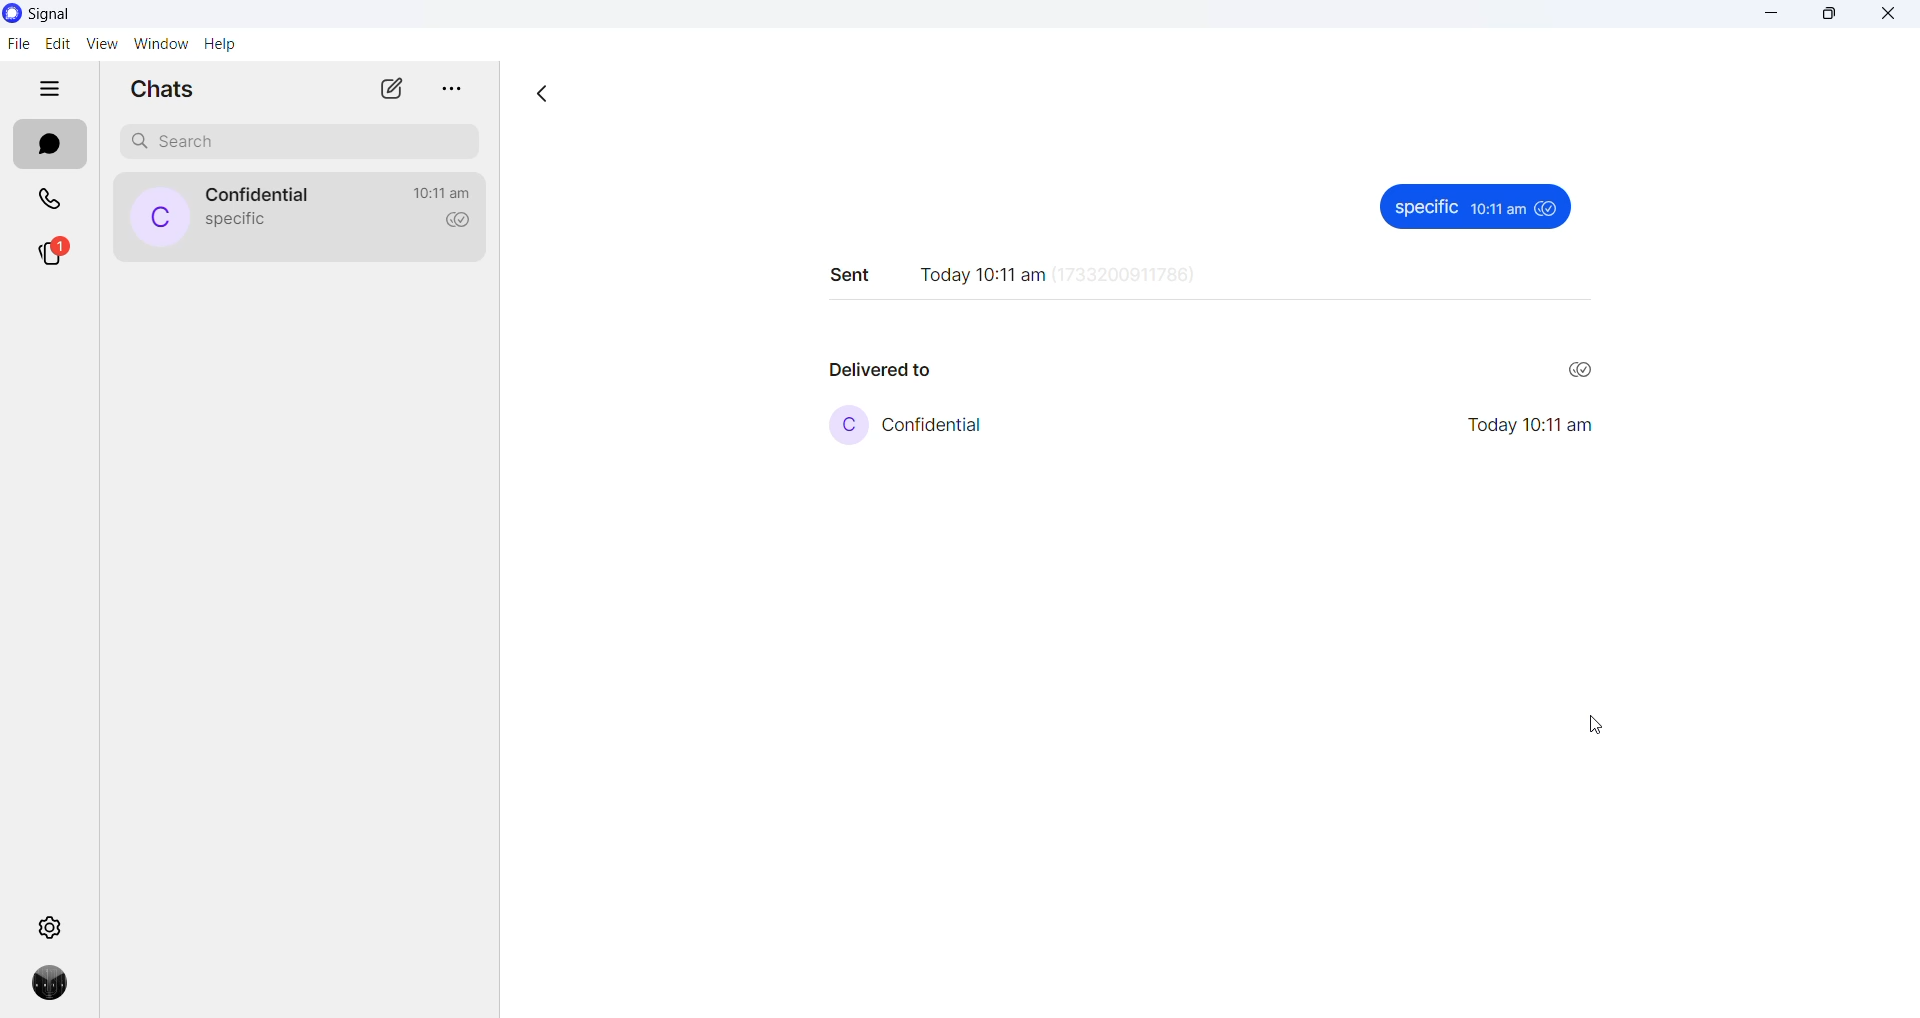  Describe the element at coordinates (53, 983) in the screenshot. I see `profile` at that location.